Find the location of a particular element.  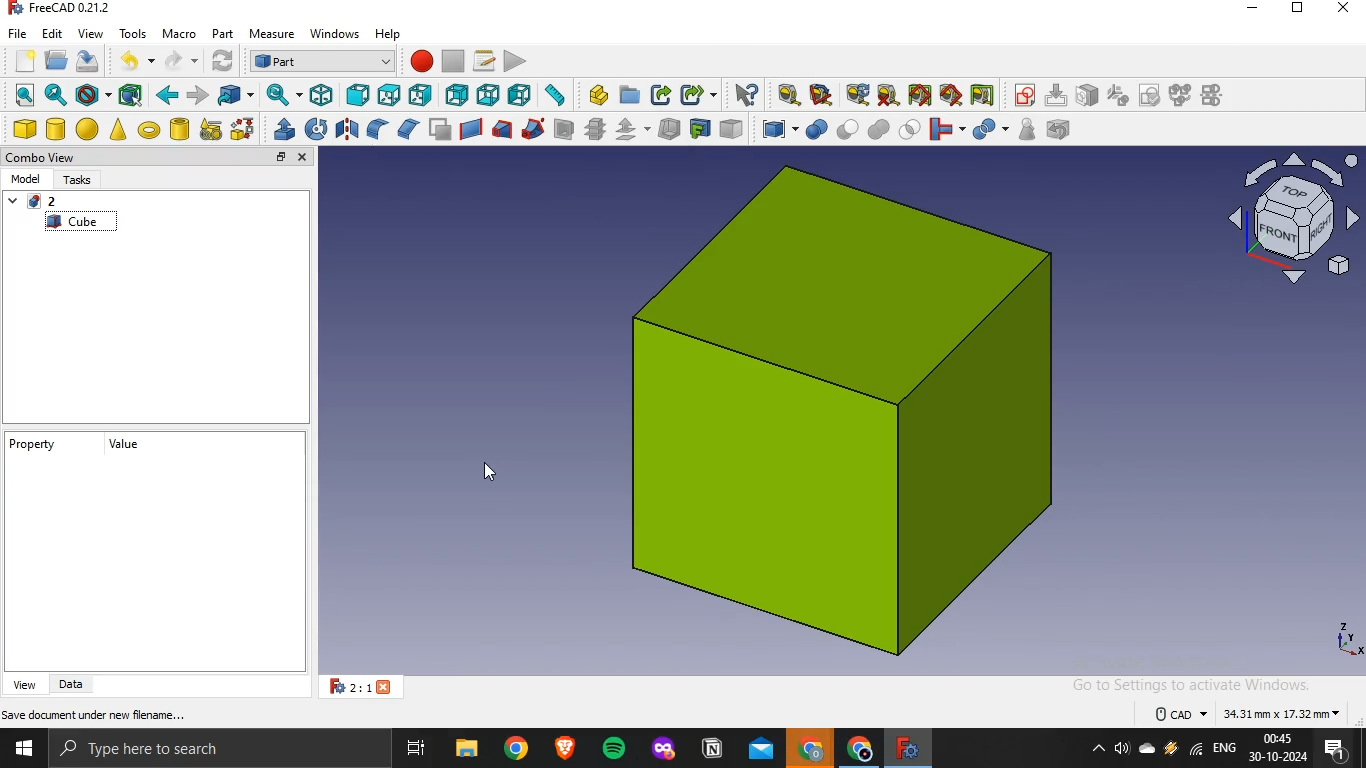

torus is located at coordinates (147, 129).